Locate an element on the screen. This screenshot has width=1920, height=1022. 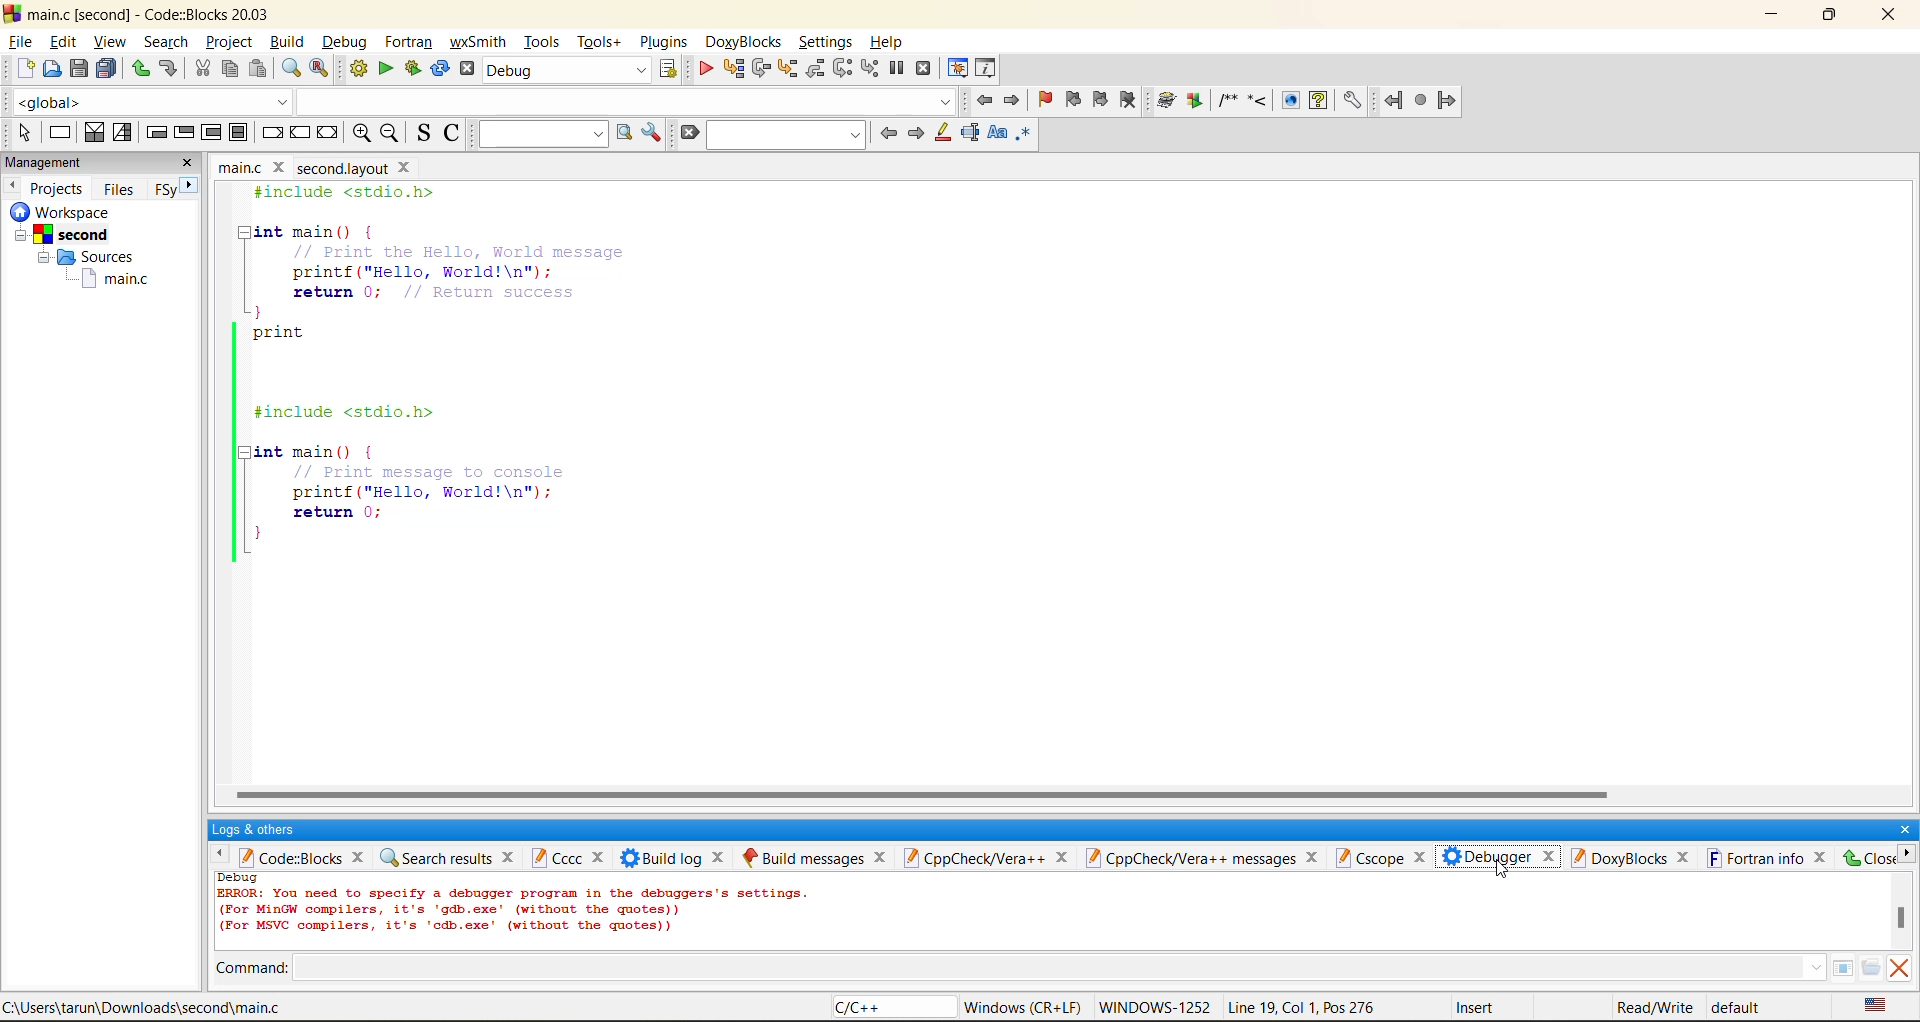
debug is located at coordinates (706, 69).